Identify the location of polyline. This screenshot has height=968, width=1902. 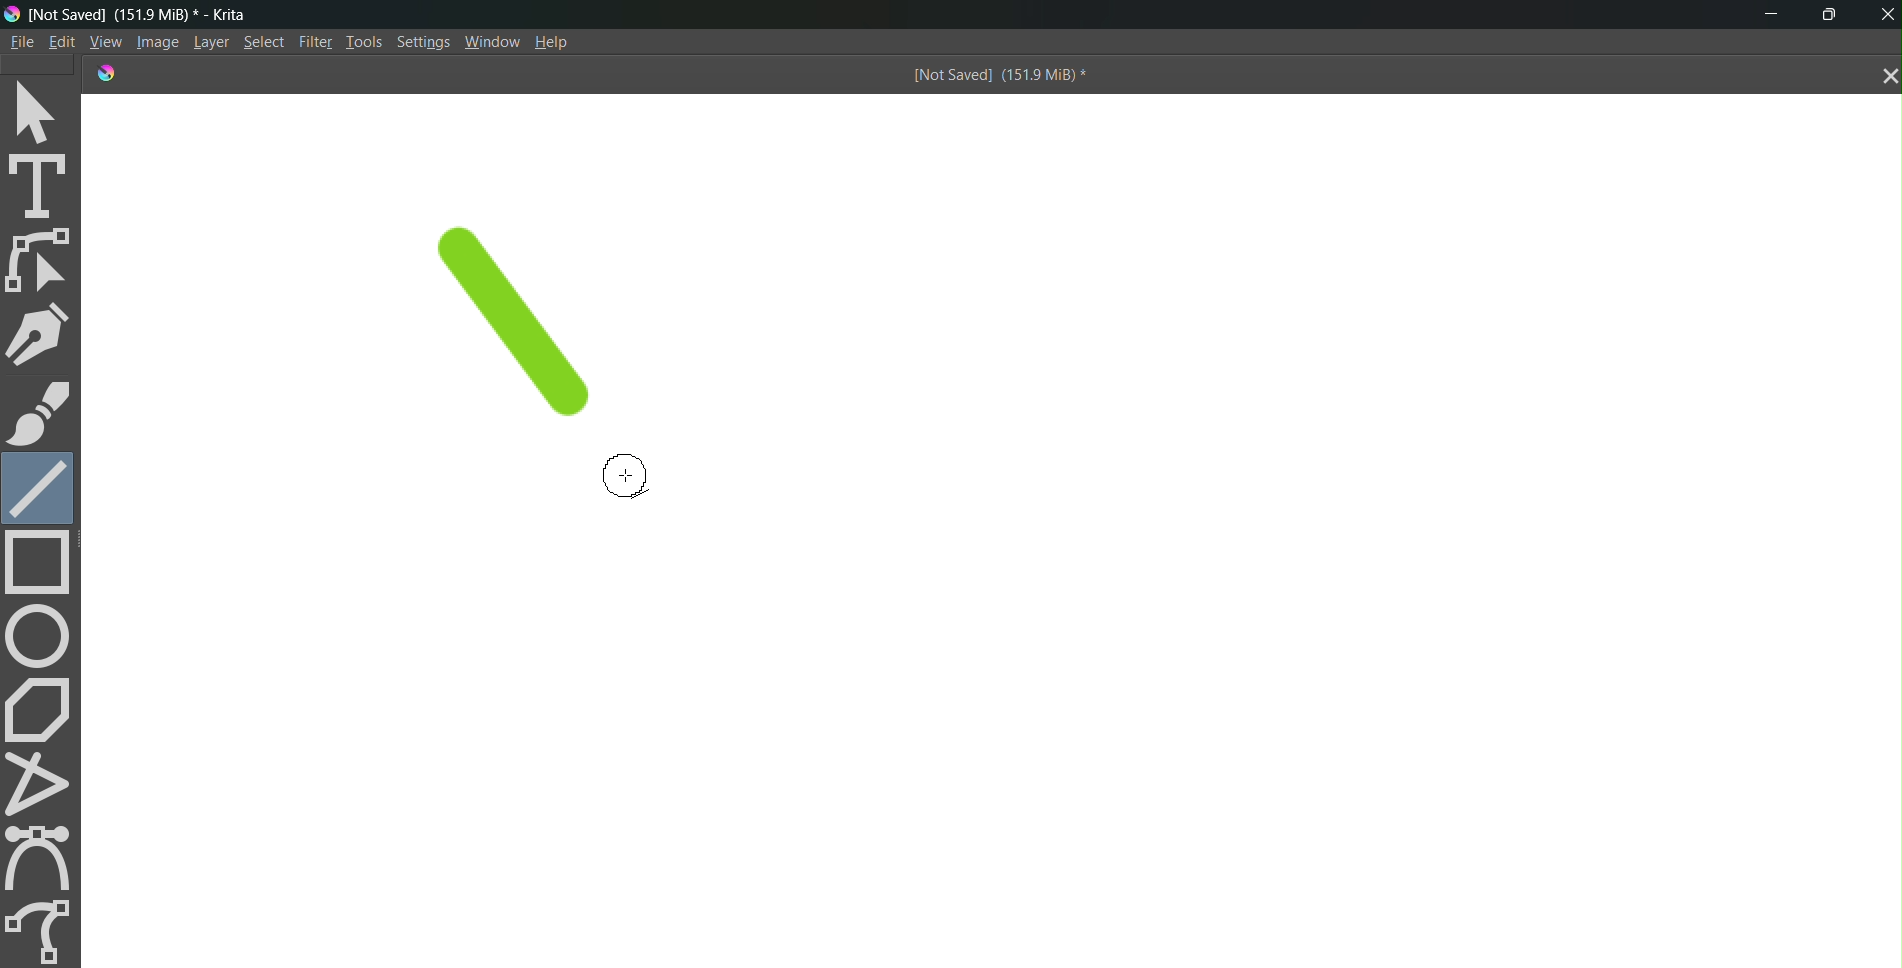
(44, 783).